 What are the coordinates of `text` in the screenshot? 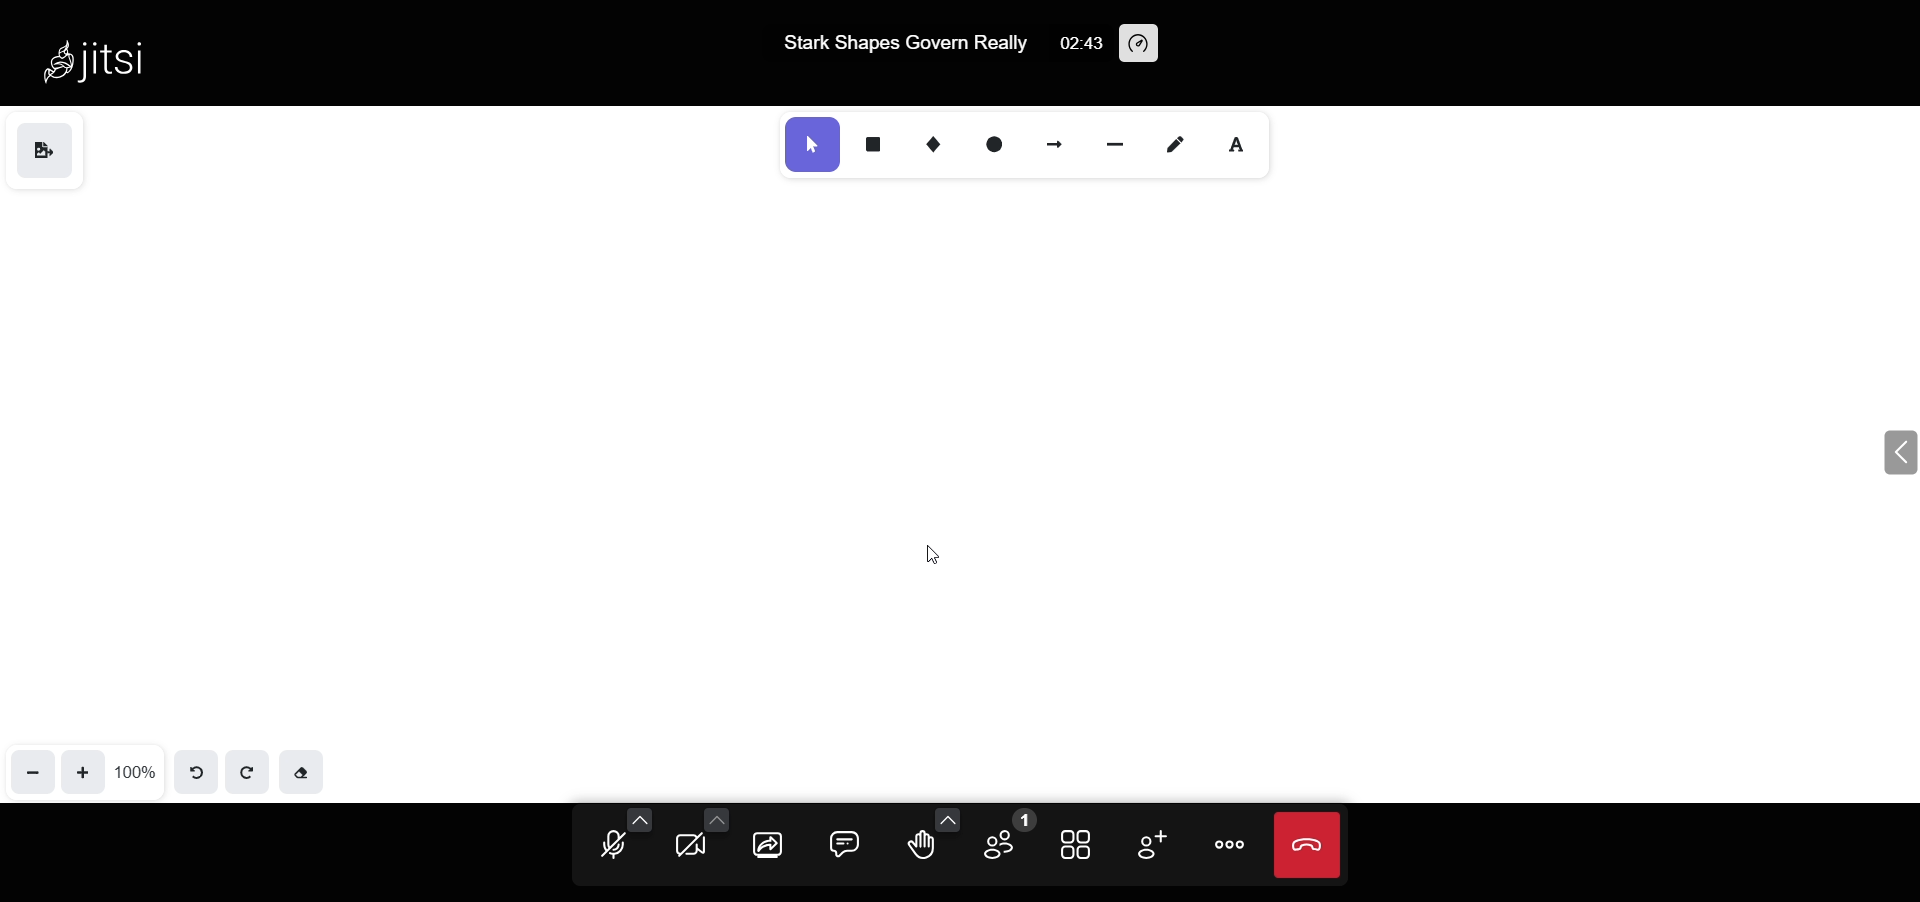 It's located at (1237, 148).